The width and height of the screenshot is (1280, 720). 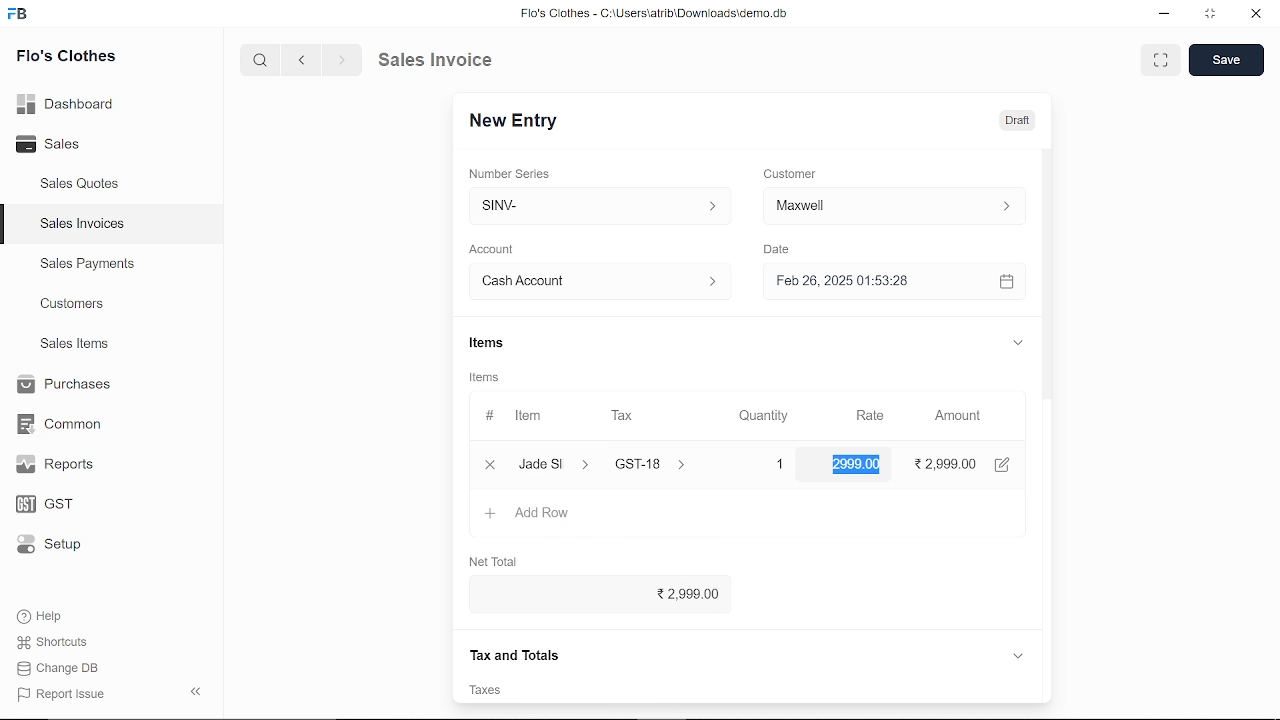 What do you see at coordinates (894, 205) in the screenshot?
I see `Customer` at bounding box center [894, 205].